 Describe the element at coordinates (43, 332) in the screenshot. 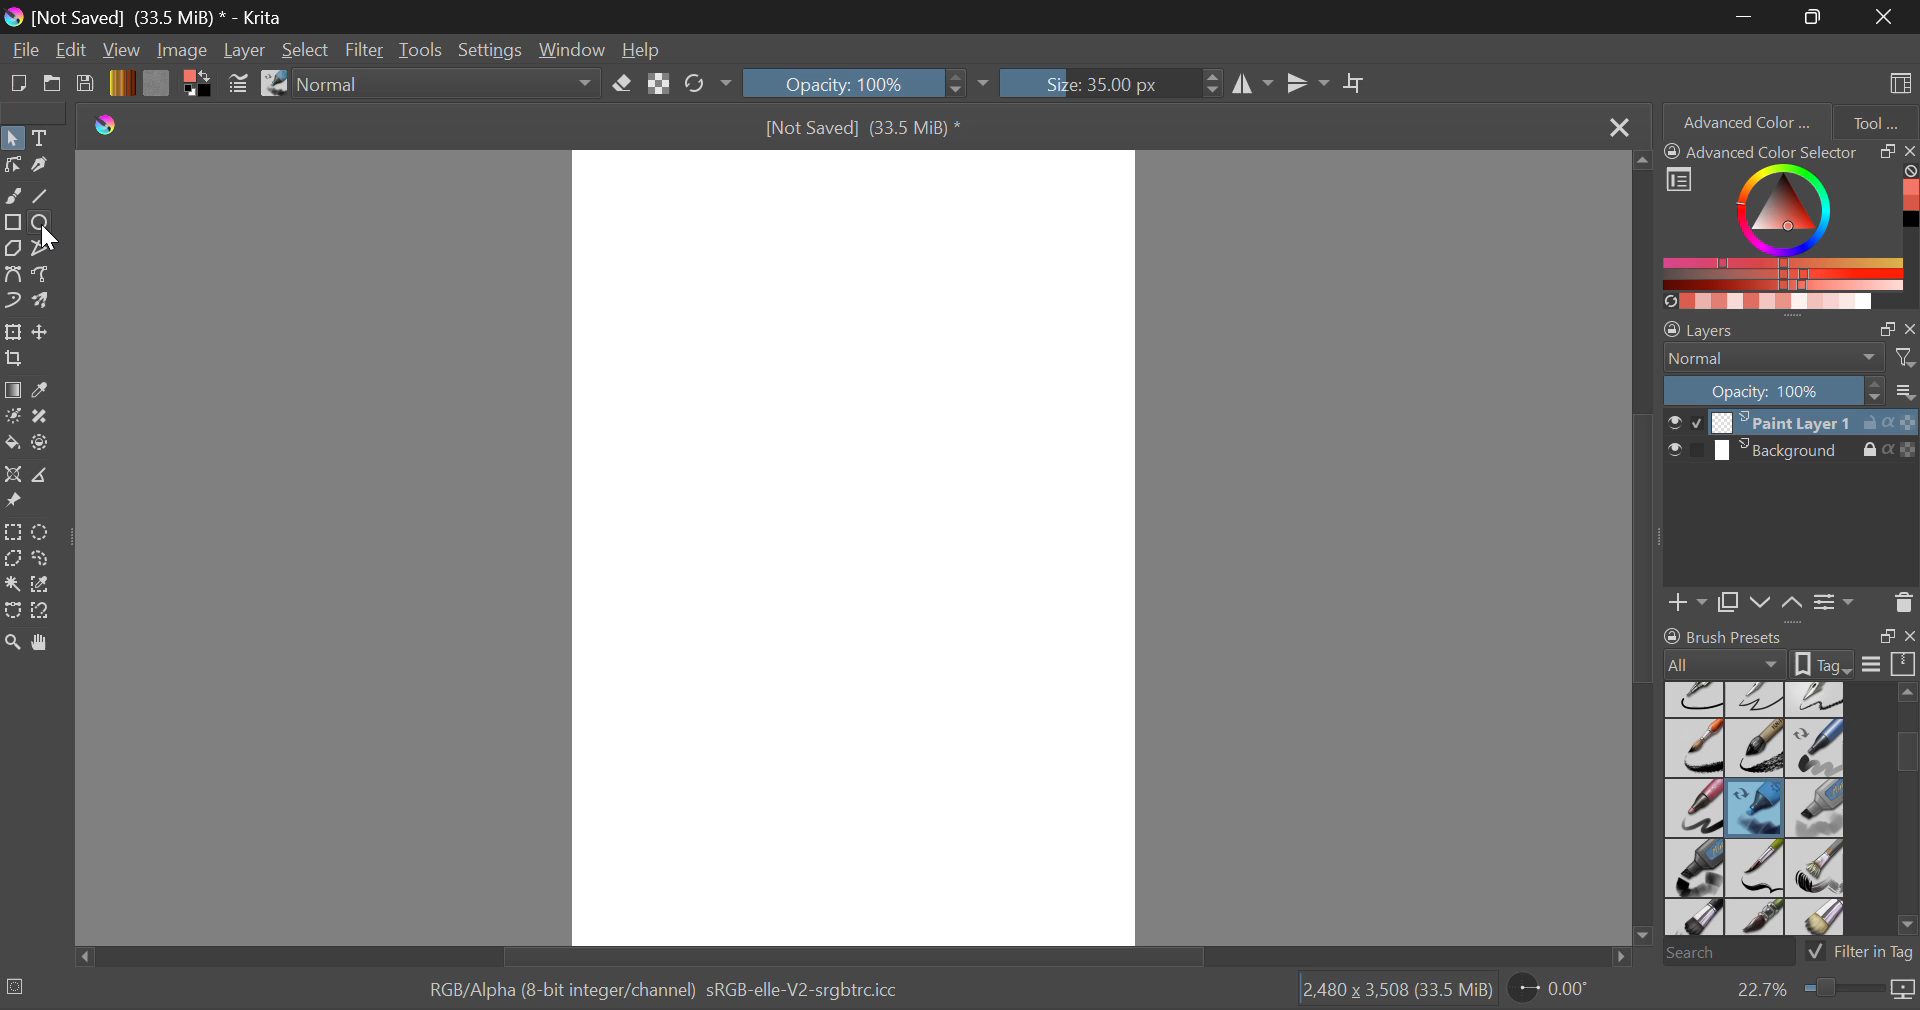

I see `Move a layer` at that location.